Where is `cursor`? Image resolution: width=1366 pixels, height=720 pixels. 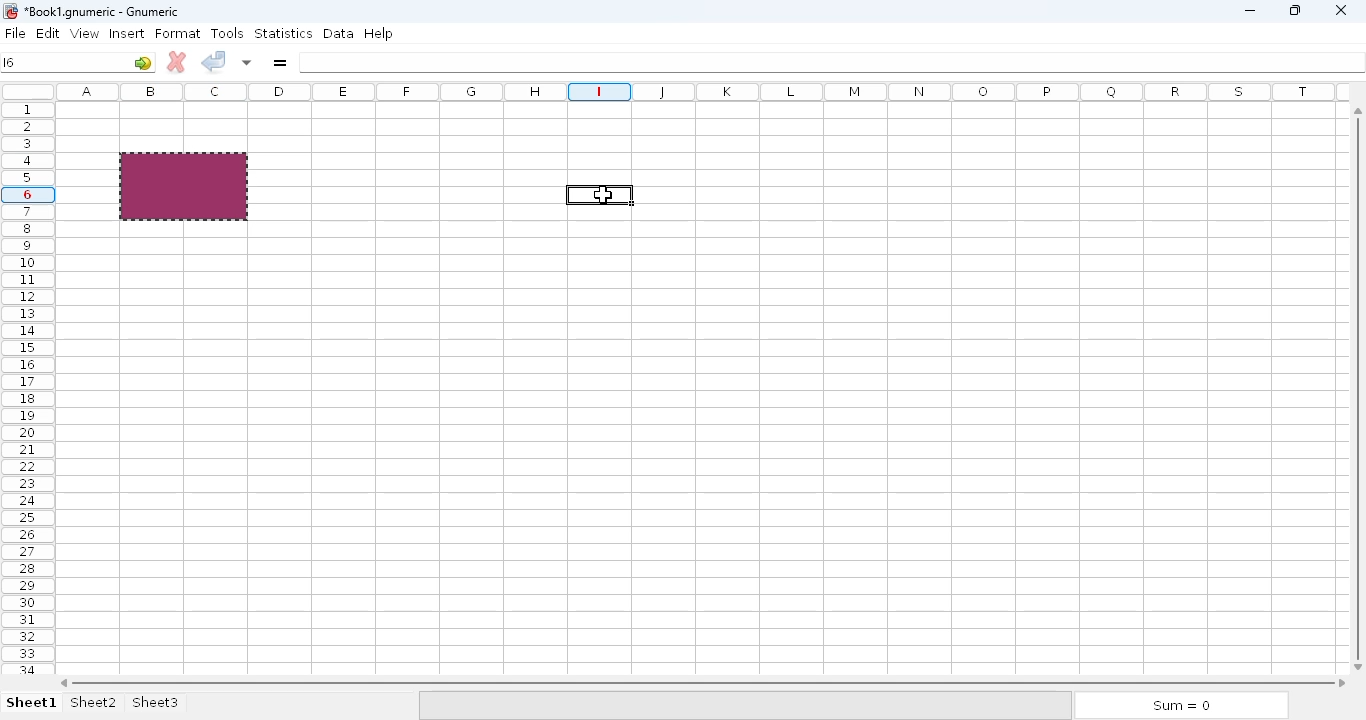 cursor is located at coordinates (604, 195).